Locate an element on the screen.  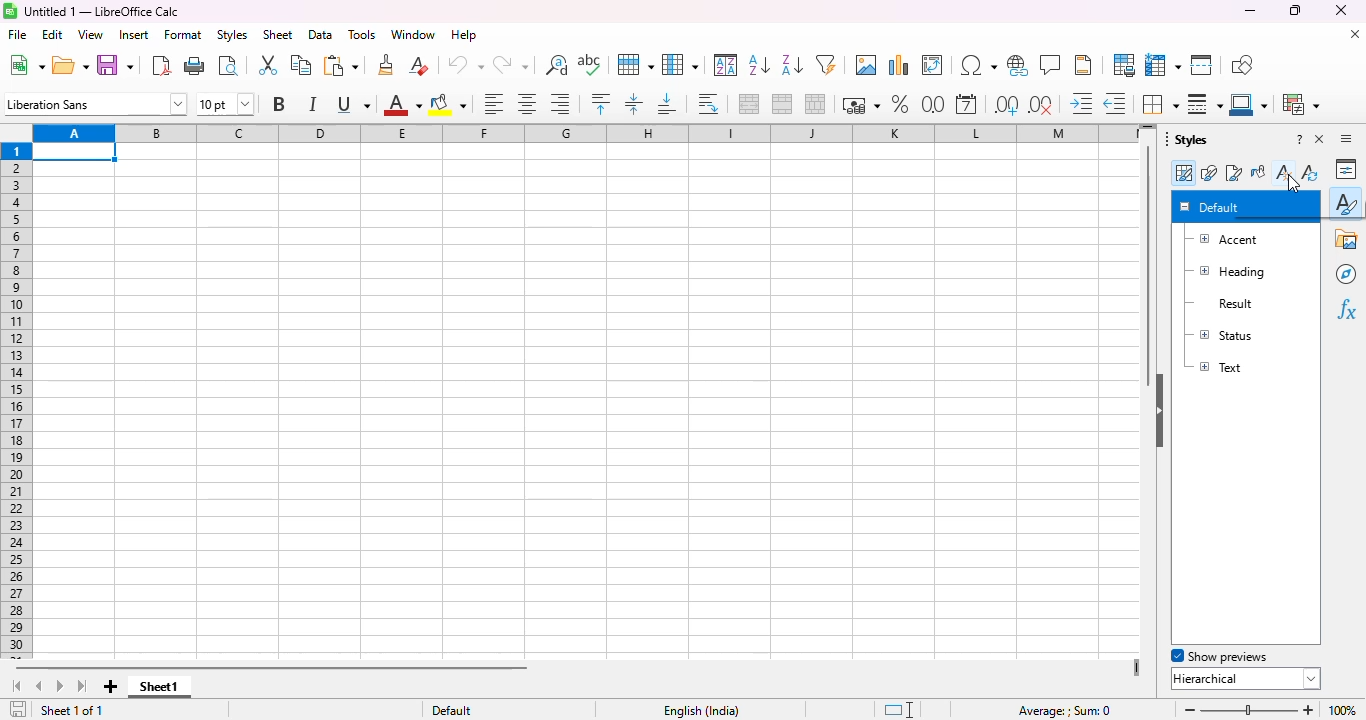
show previews is located at coordinates (1220, 656).